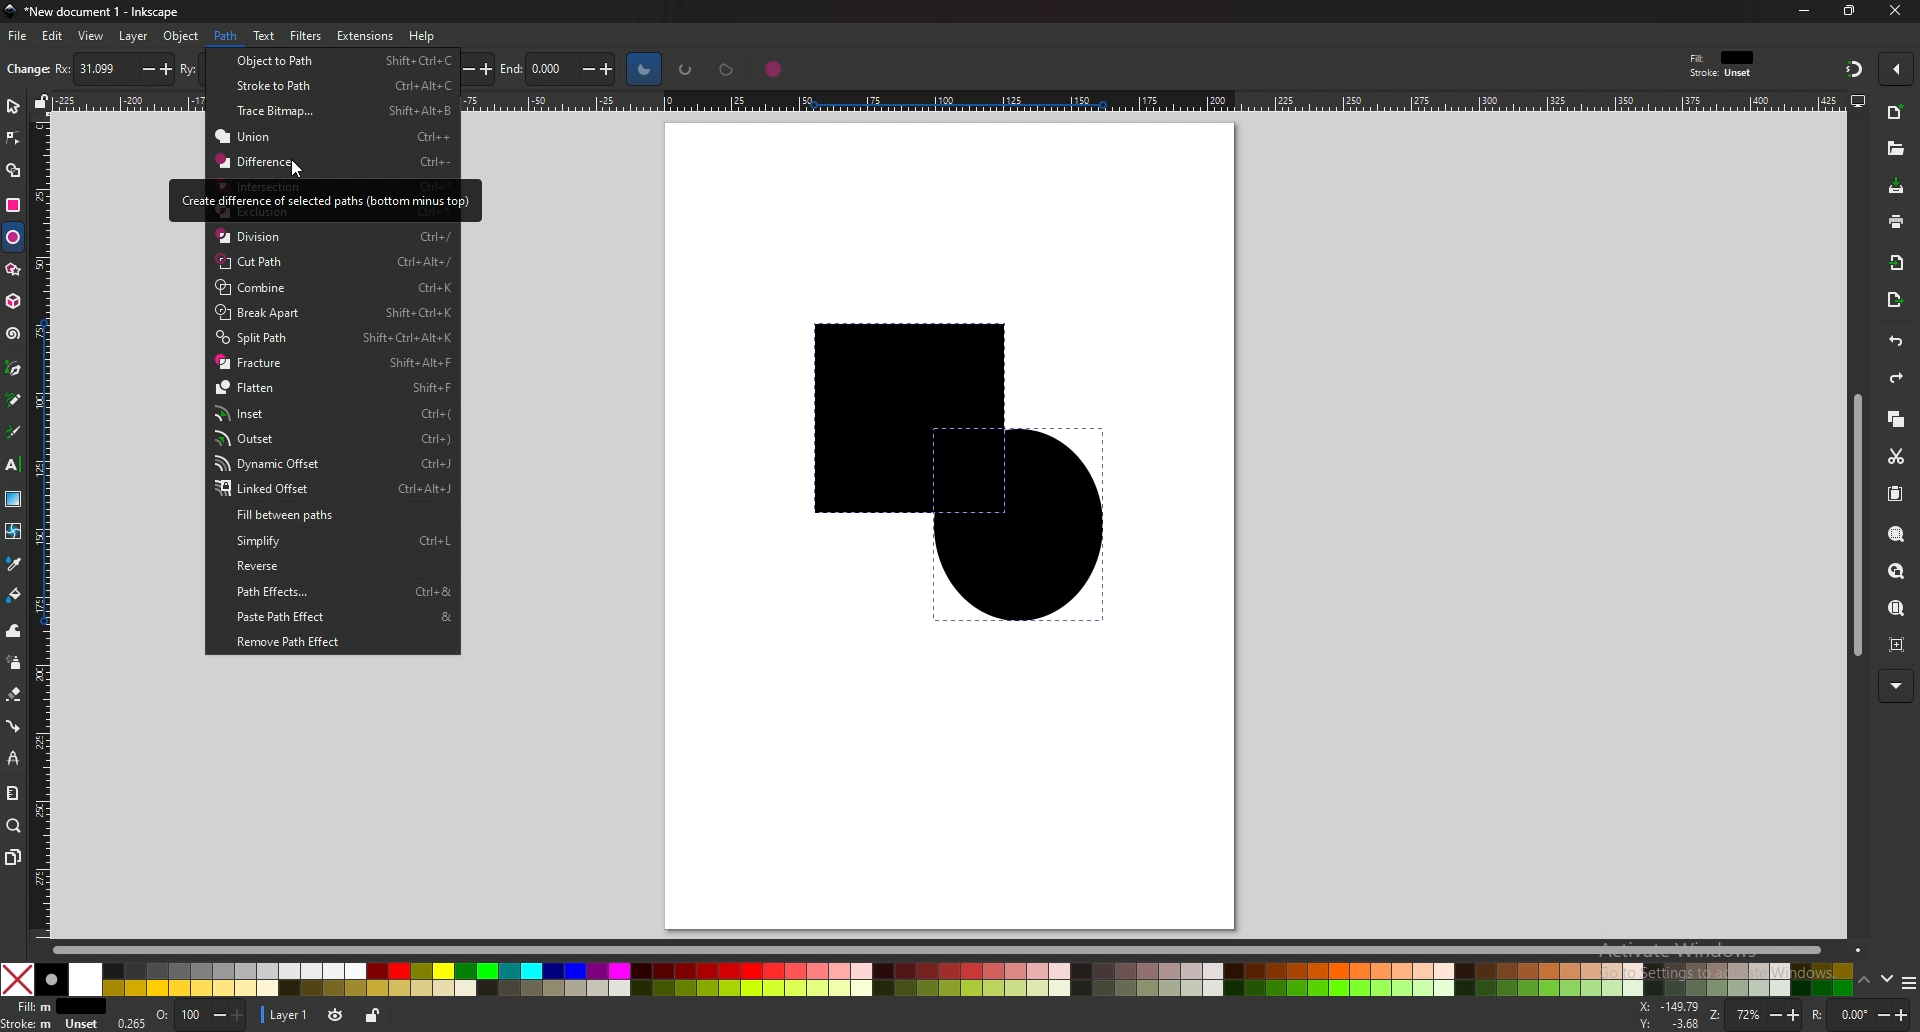  What do you see at coordinates (1896, 378) in the screenshot?
I see `redo` at bounding box center [1896, 378].